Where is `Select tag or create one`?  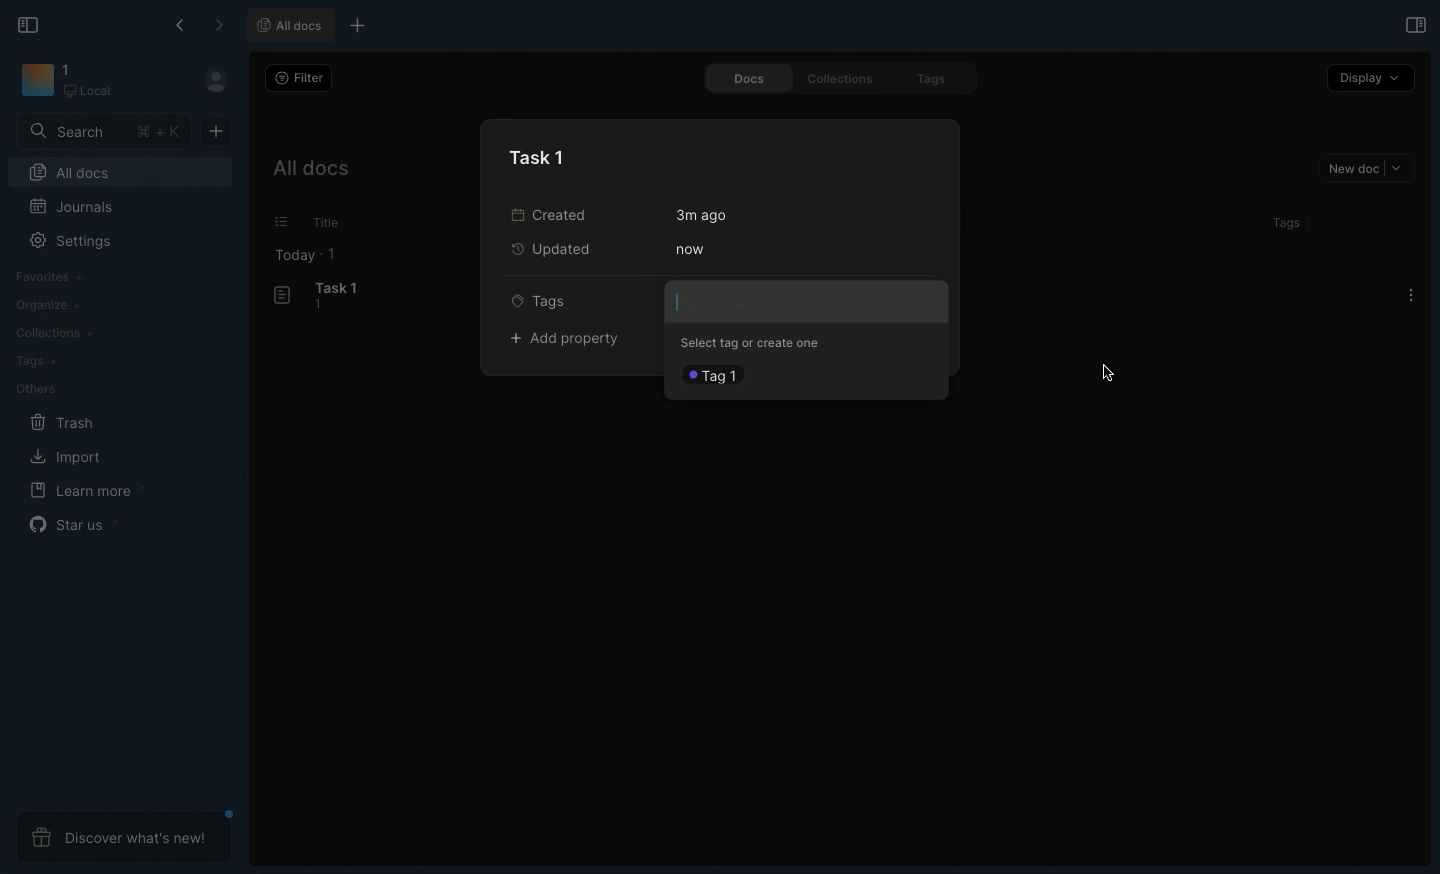
Select tag or create one is located at coordinates (752, 343).